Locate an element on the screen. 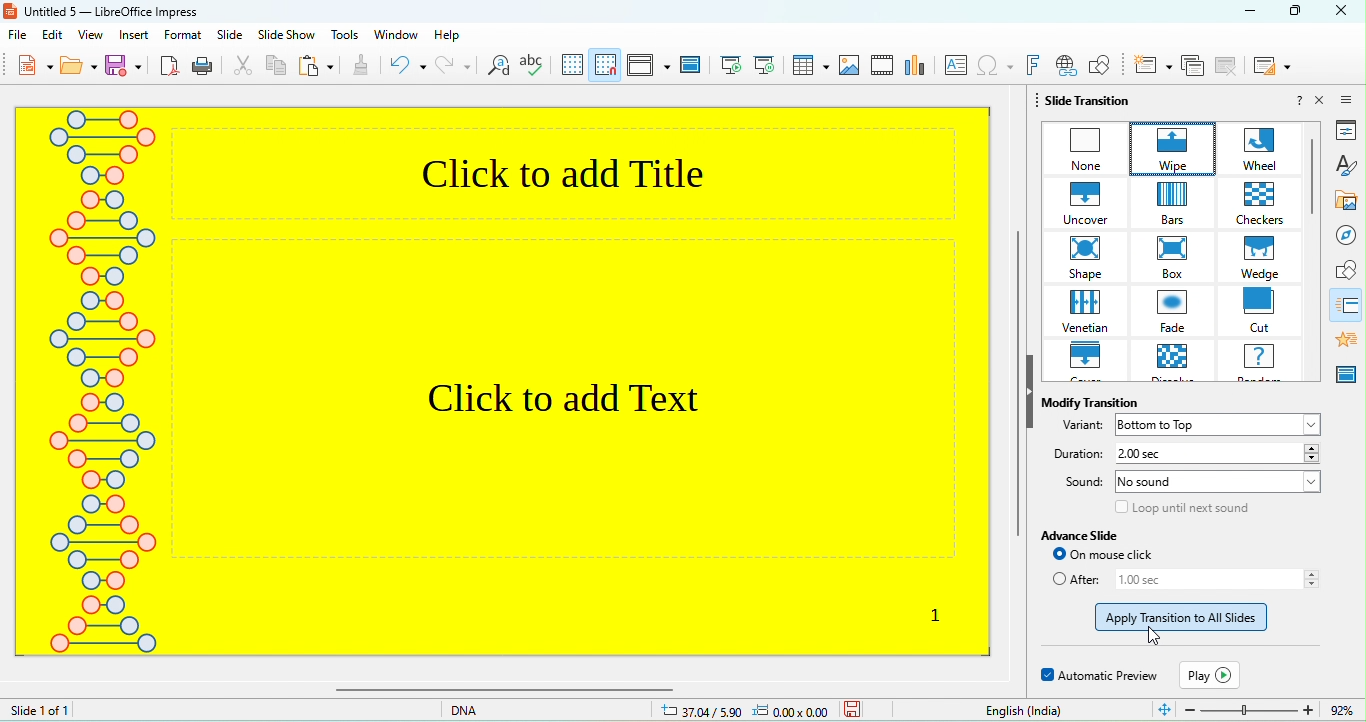 The width and height of the screenshot is (1366, 722). slide 1 of 1 is located at coordinates (83, 711).